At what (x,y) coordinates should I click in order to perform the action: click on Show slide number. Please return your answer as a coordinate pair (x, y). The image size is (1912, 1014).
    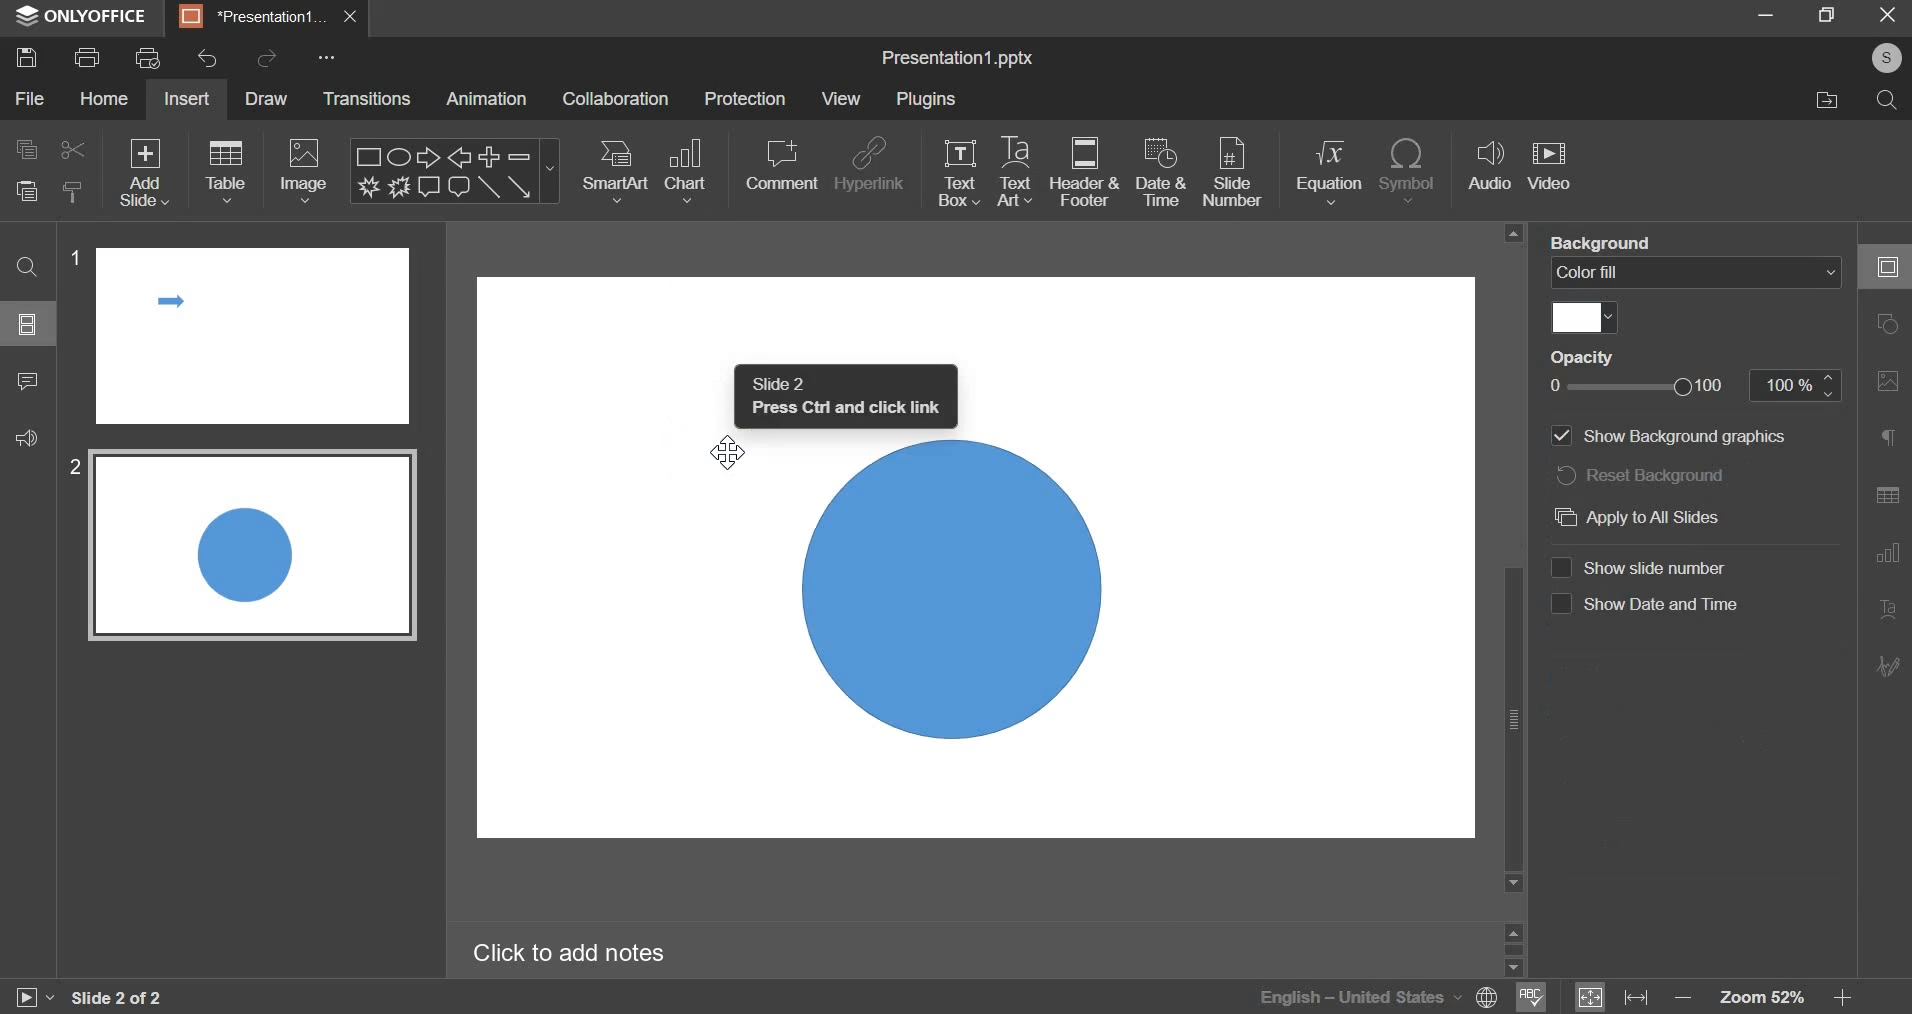
    Looking at the image, I should click on (1653, 568).